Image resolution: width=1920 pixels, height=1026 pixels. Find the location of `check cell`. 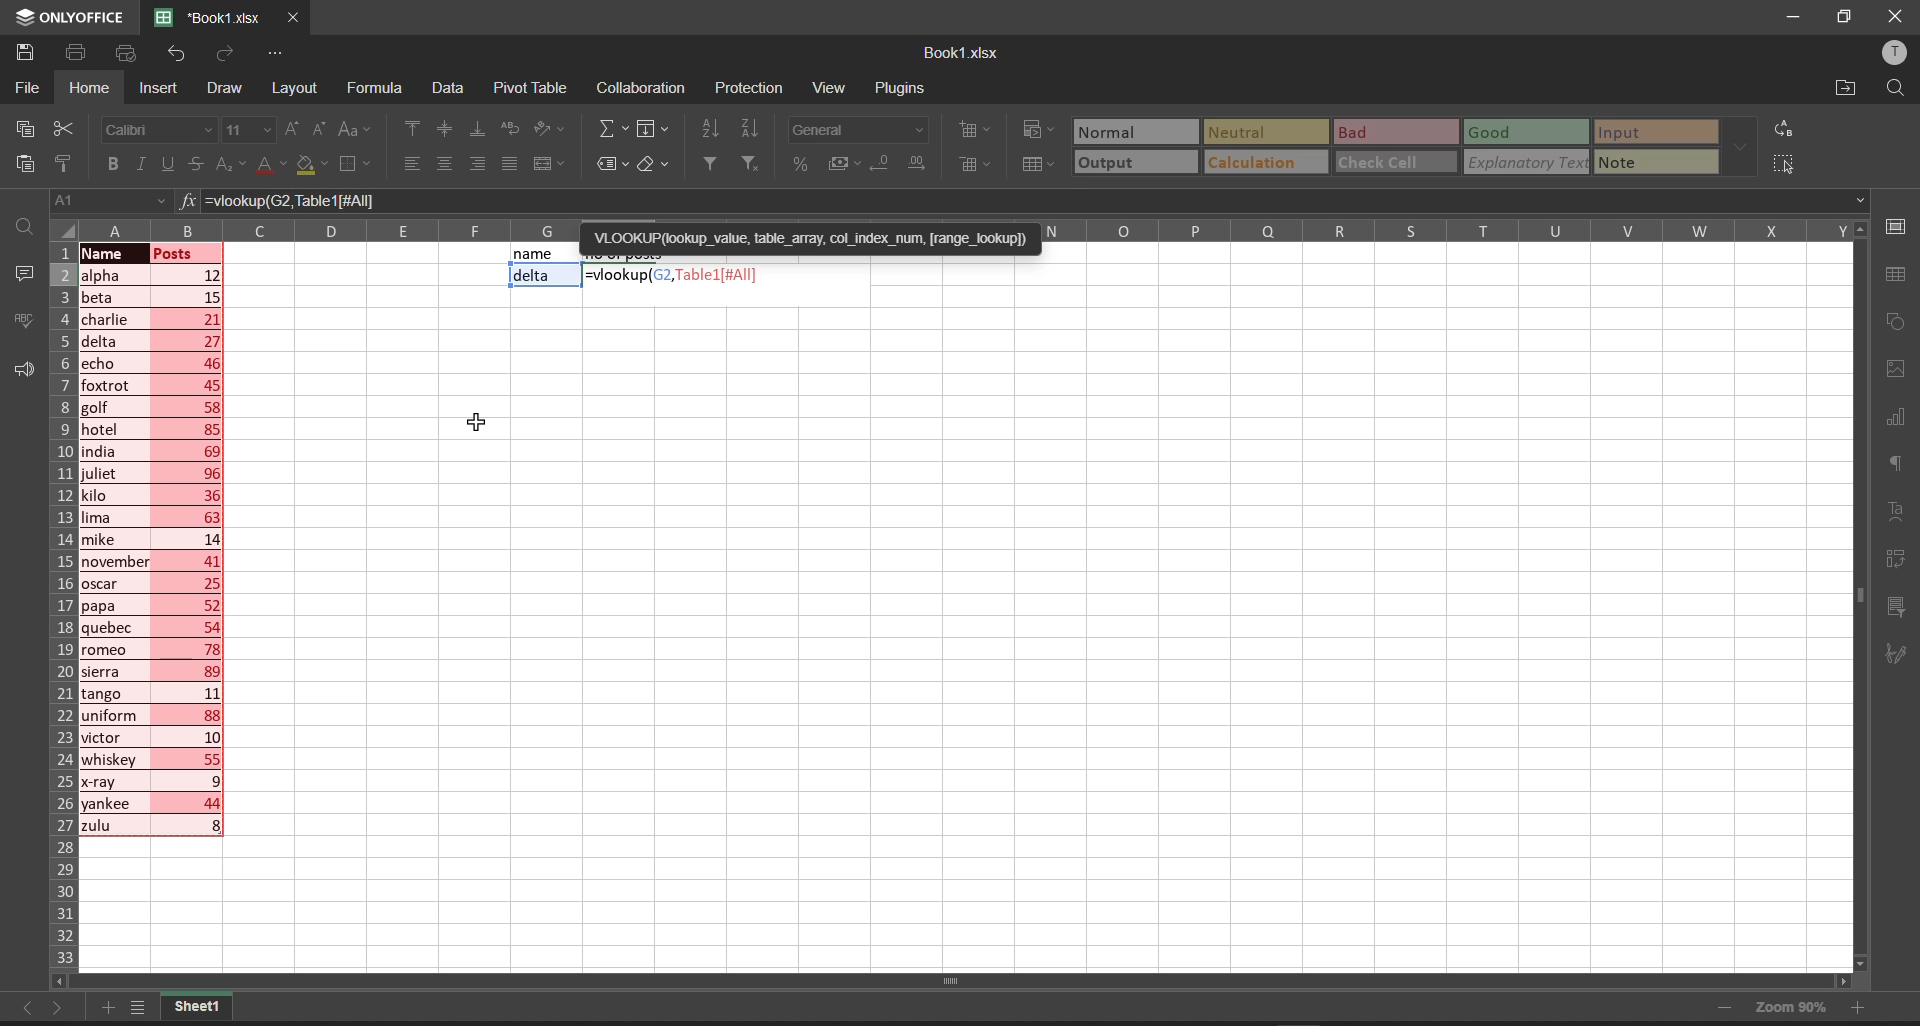

check cell is located at coordinates (1387, 163).